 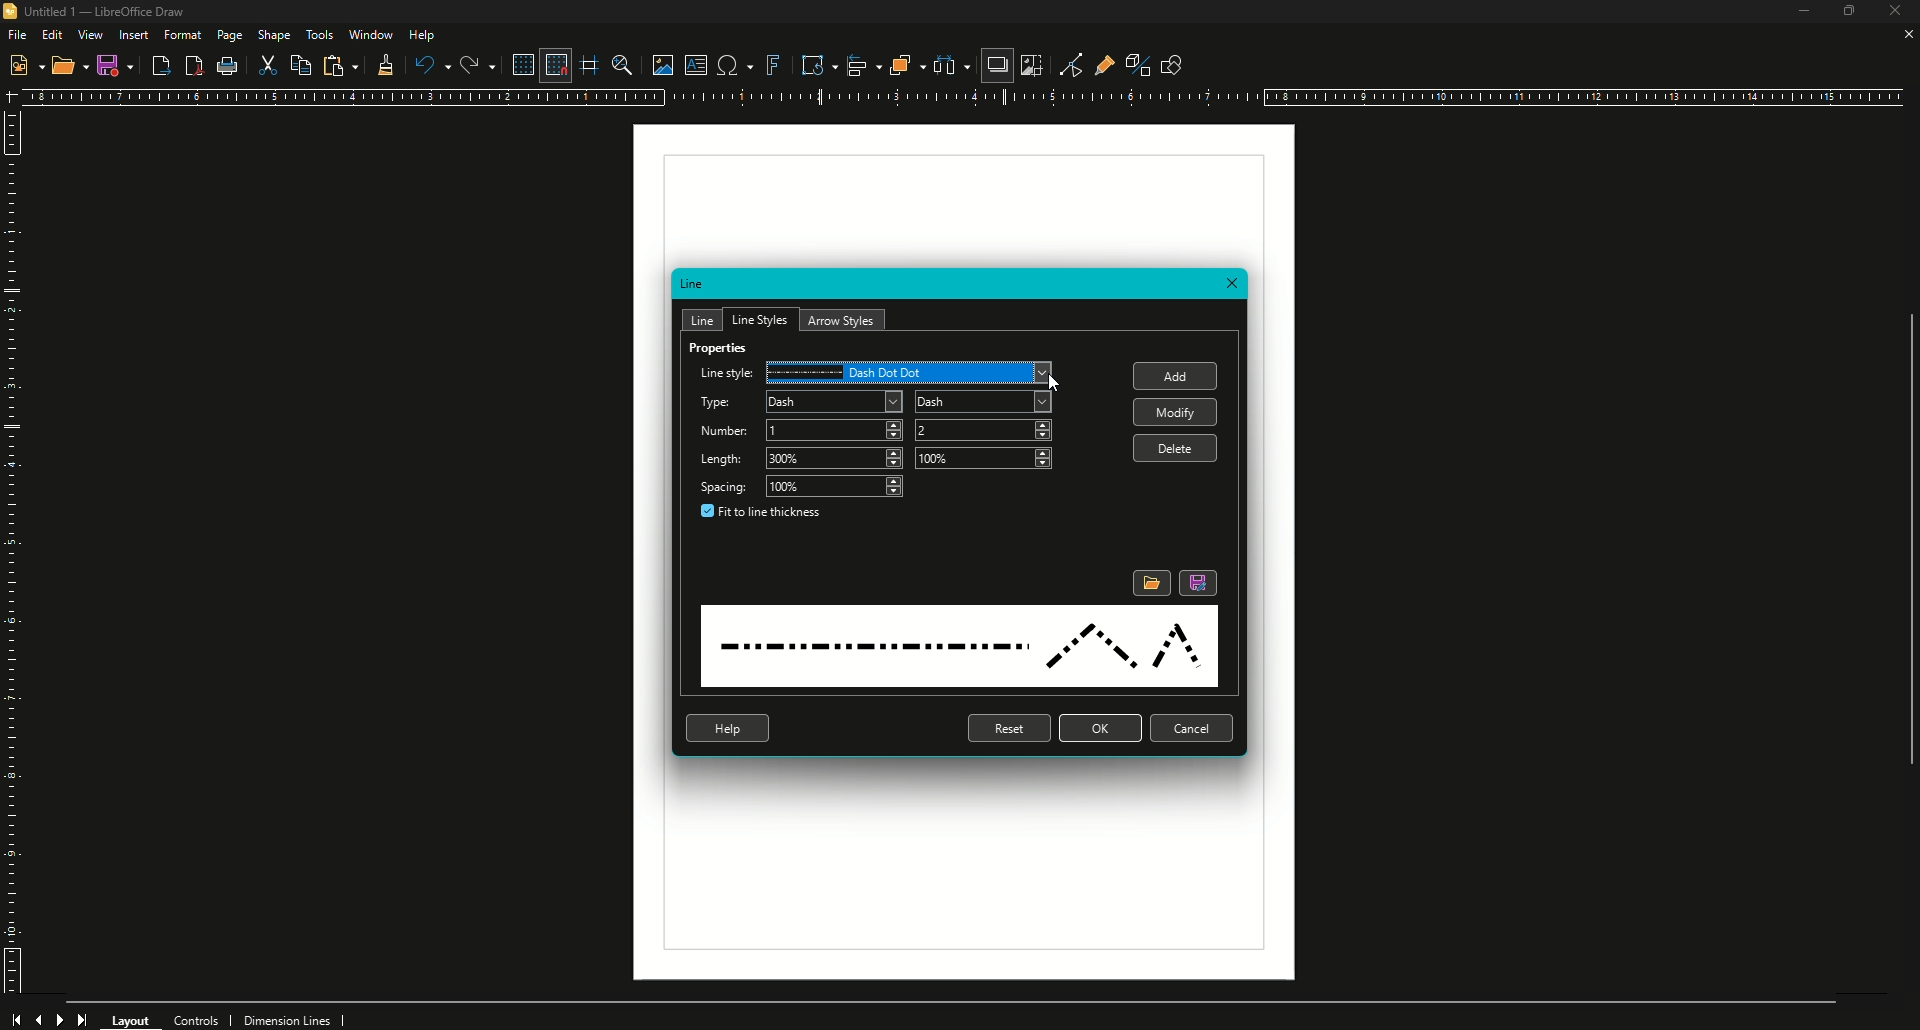 What do you see at coordinates (90, 35) in the screenshot?
I see `View` at bounding box center [90, 35].